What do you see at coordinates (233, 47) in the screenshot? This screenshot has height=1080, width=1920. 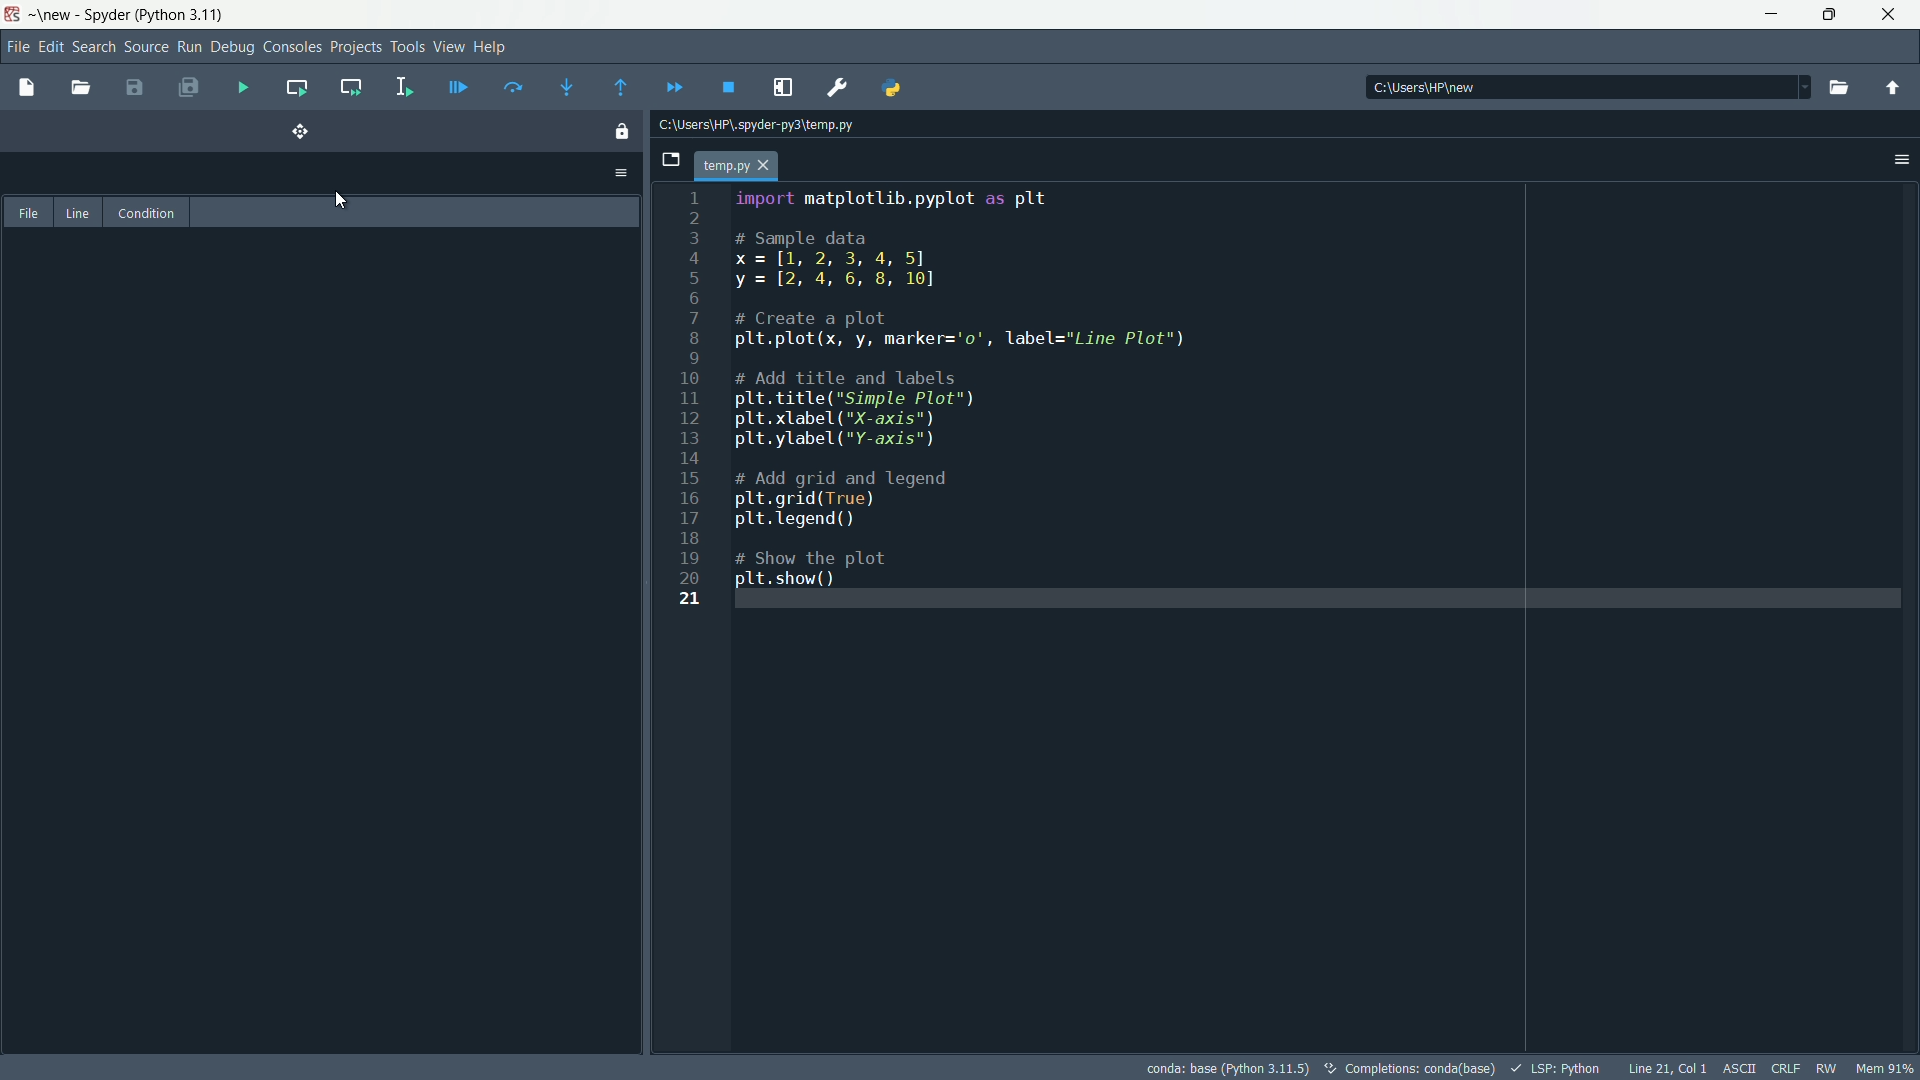 I see `debug menu` at bounding box center [233, 47].